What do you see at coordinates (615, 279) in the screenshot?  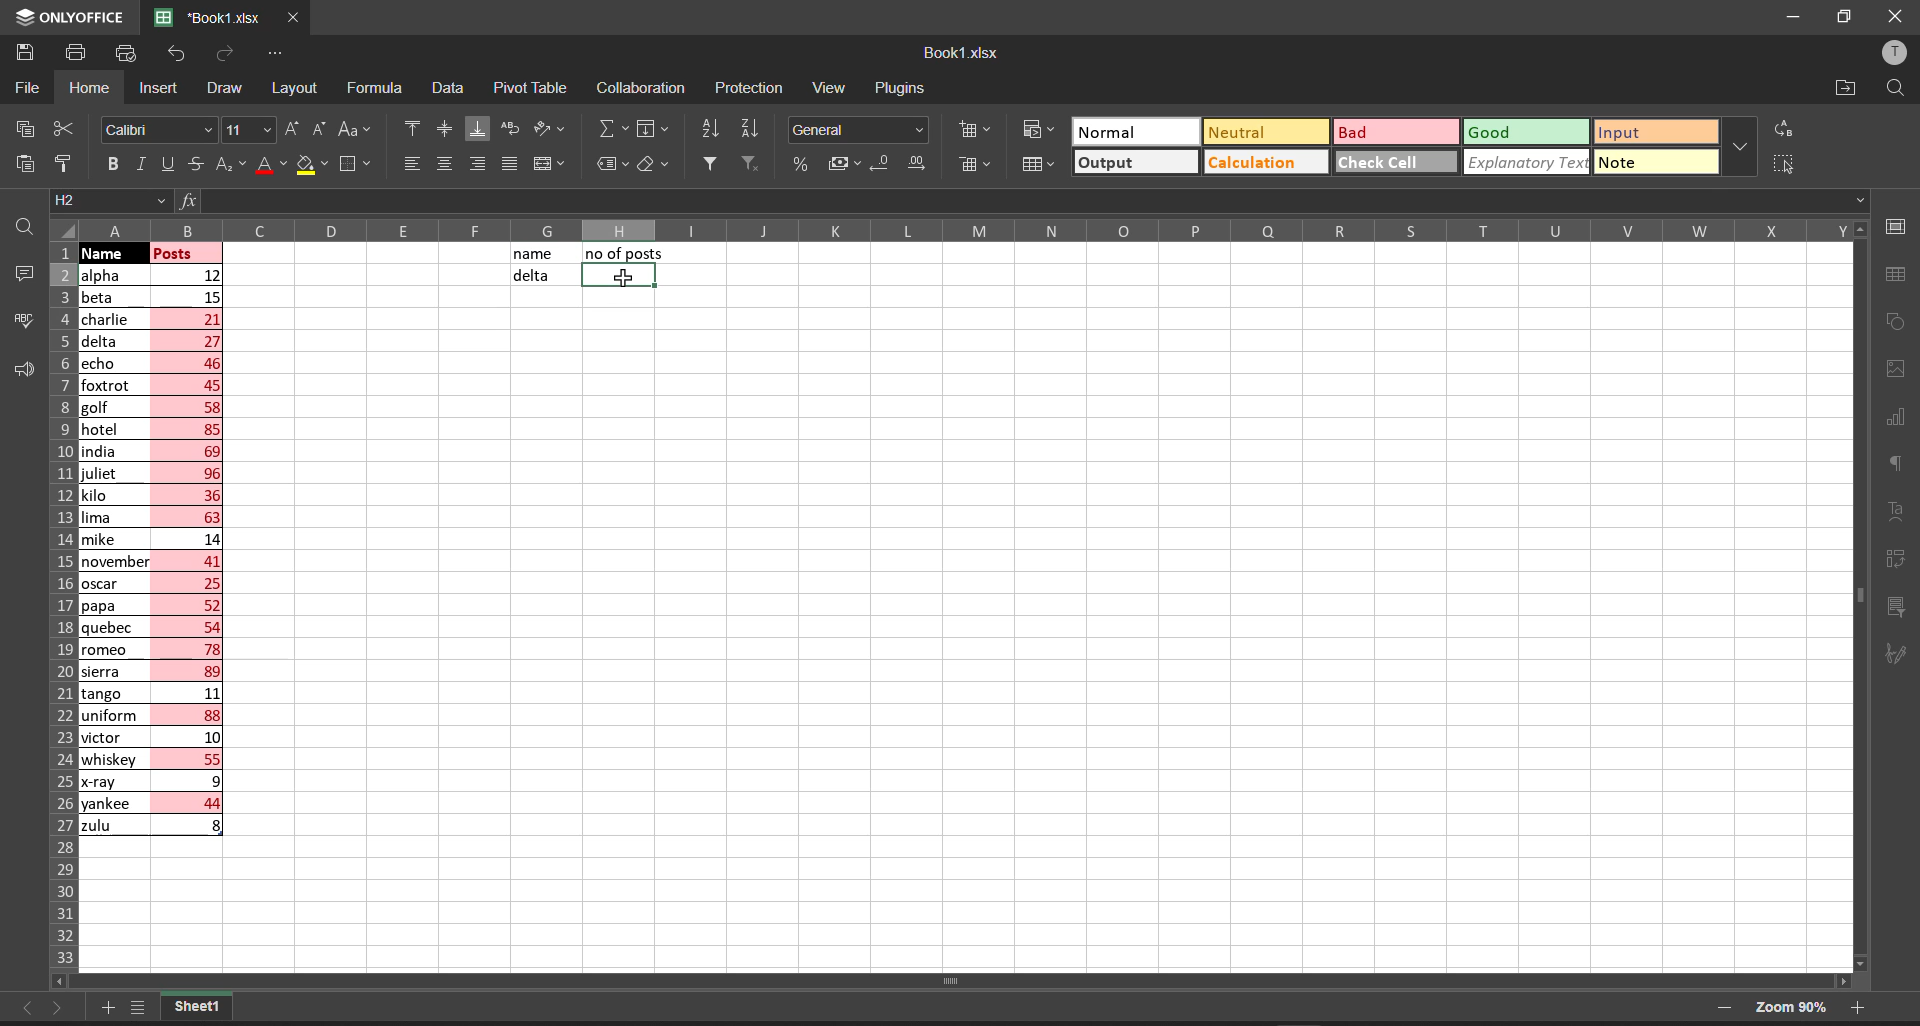 I see `cell select` at bounding box center [615, 279].